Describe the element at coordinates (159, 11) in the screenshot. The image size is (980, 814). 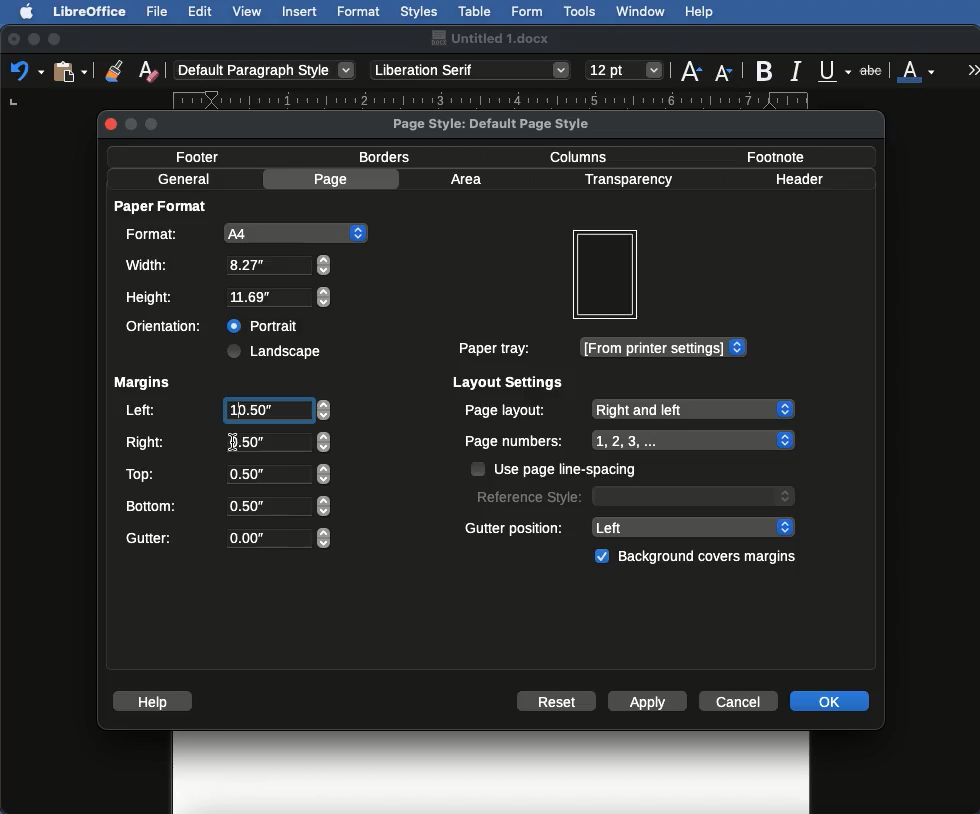
I see `File` at that location.